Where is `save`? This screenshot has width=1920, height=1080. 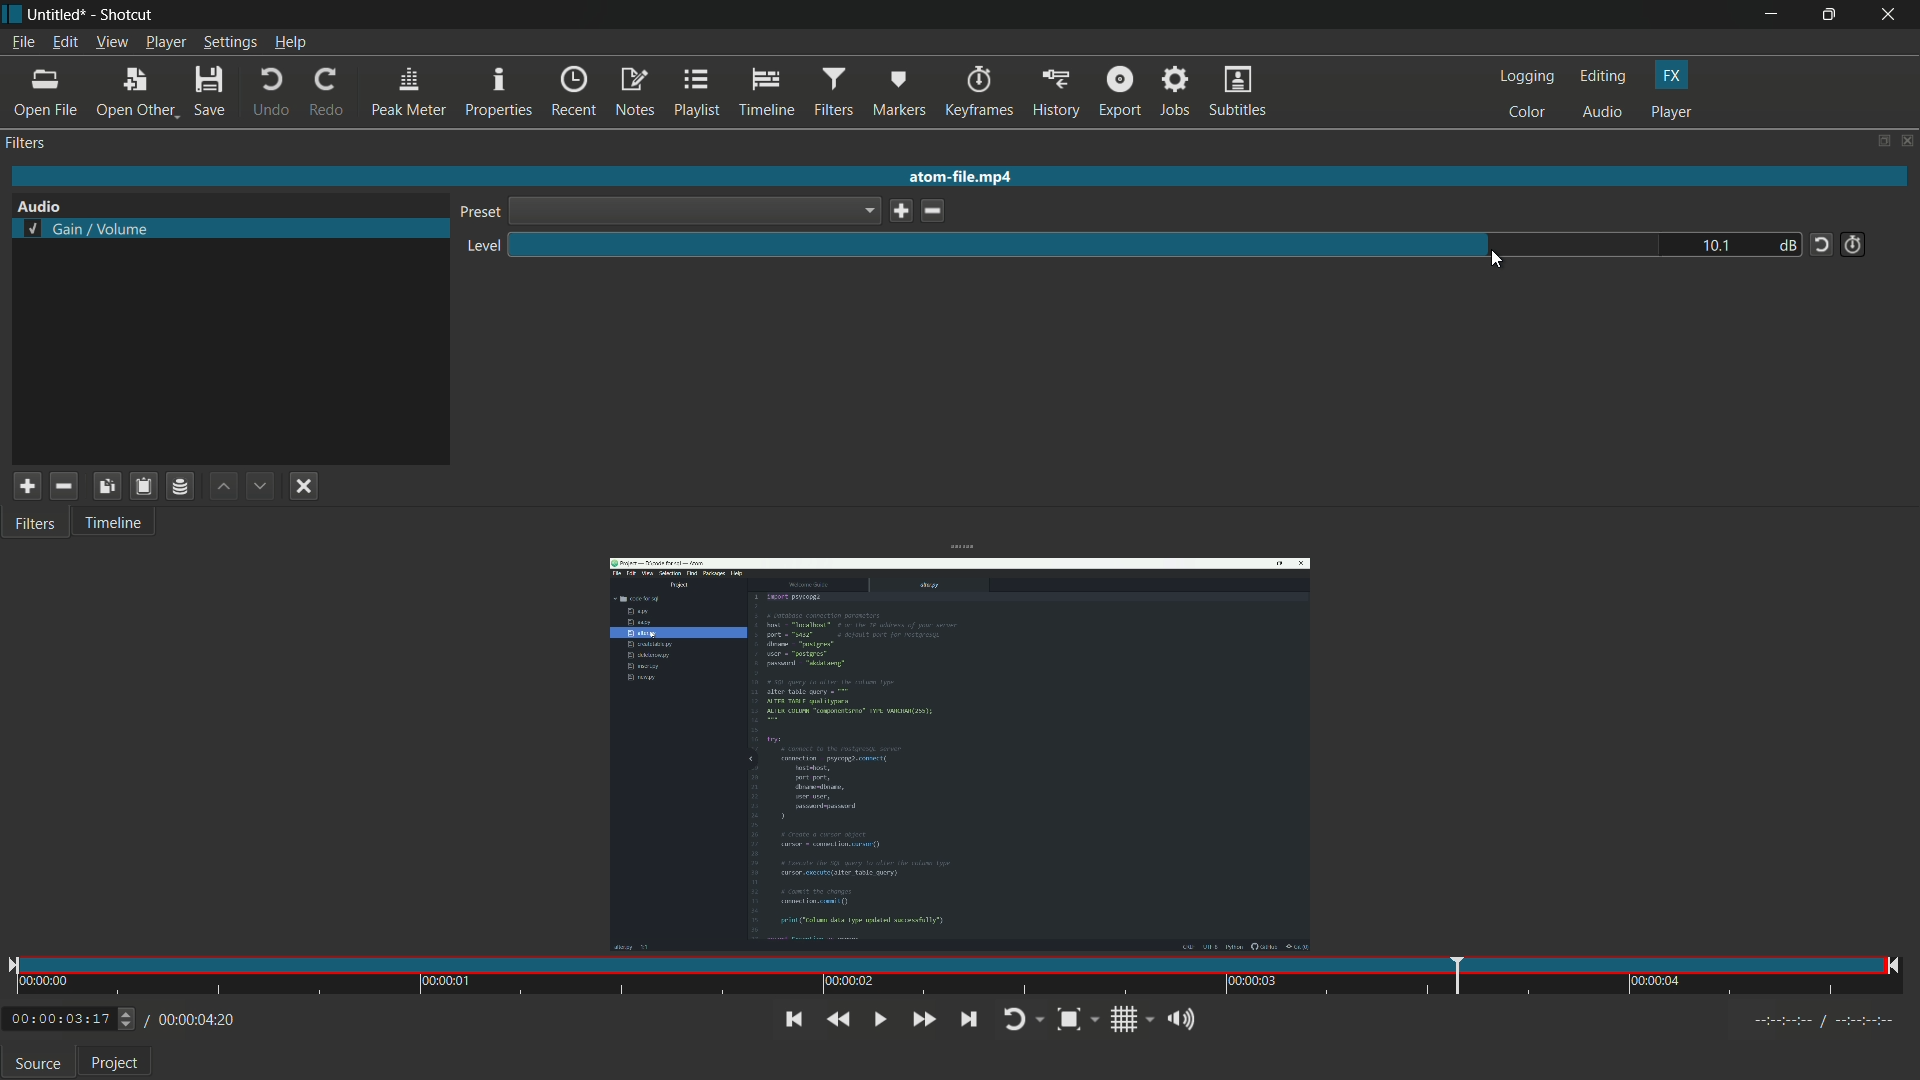 save is located at coordinates (209, 94).